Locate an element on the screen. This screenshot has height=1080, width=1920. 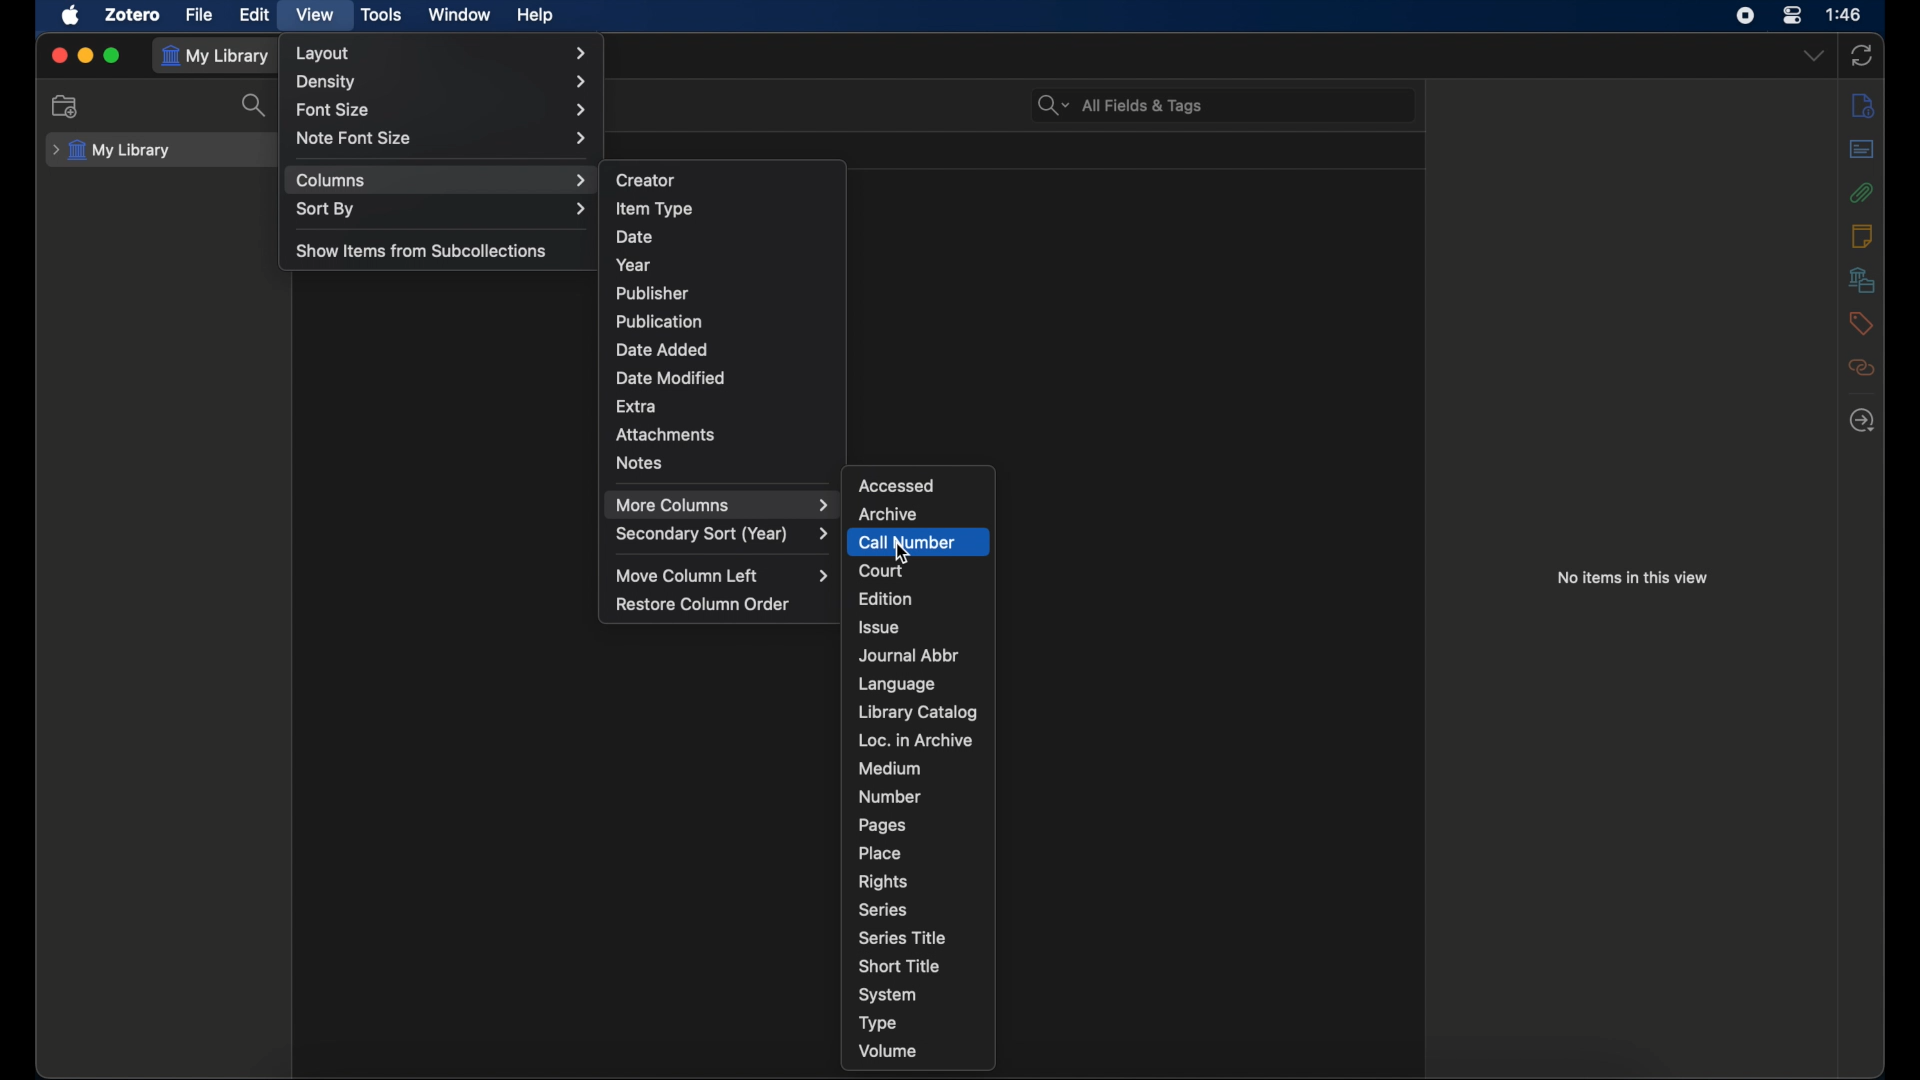
info is located at coordinates (1862, 105).